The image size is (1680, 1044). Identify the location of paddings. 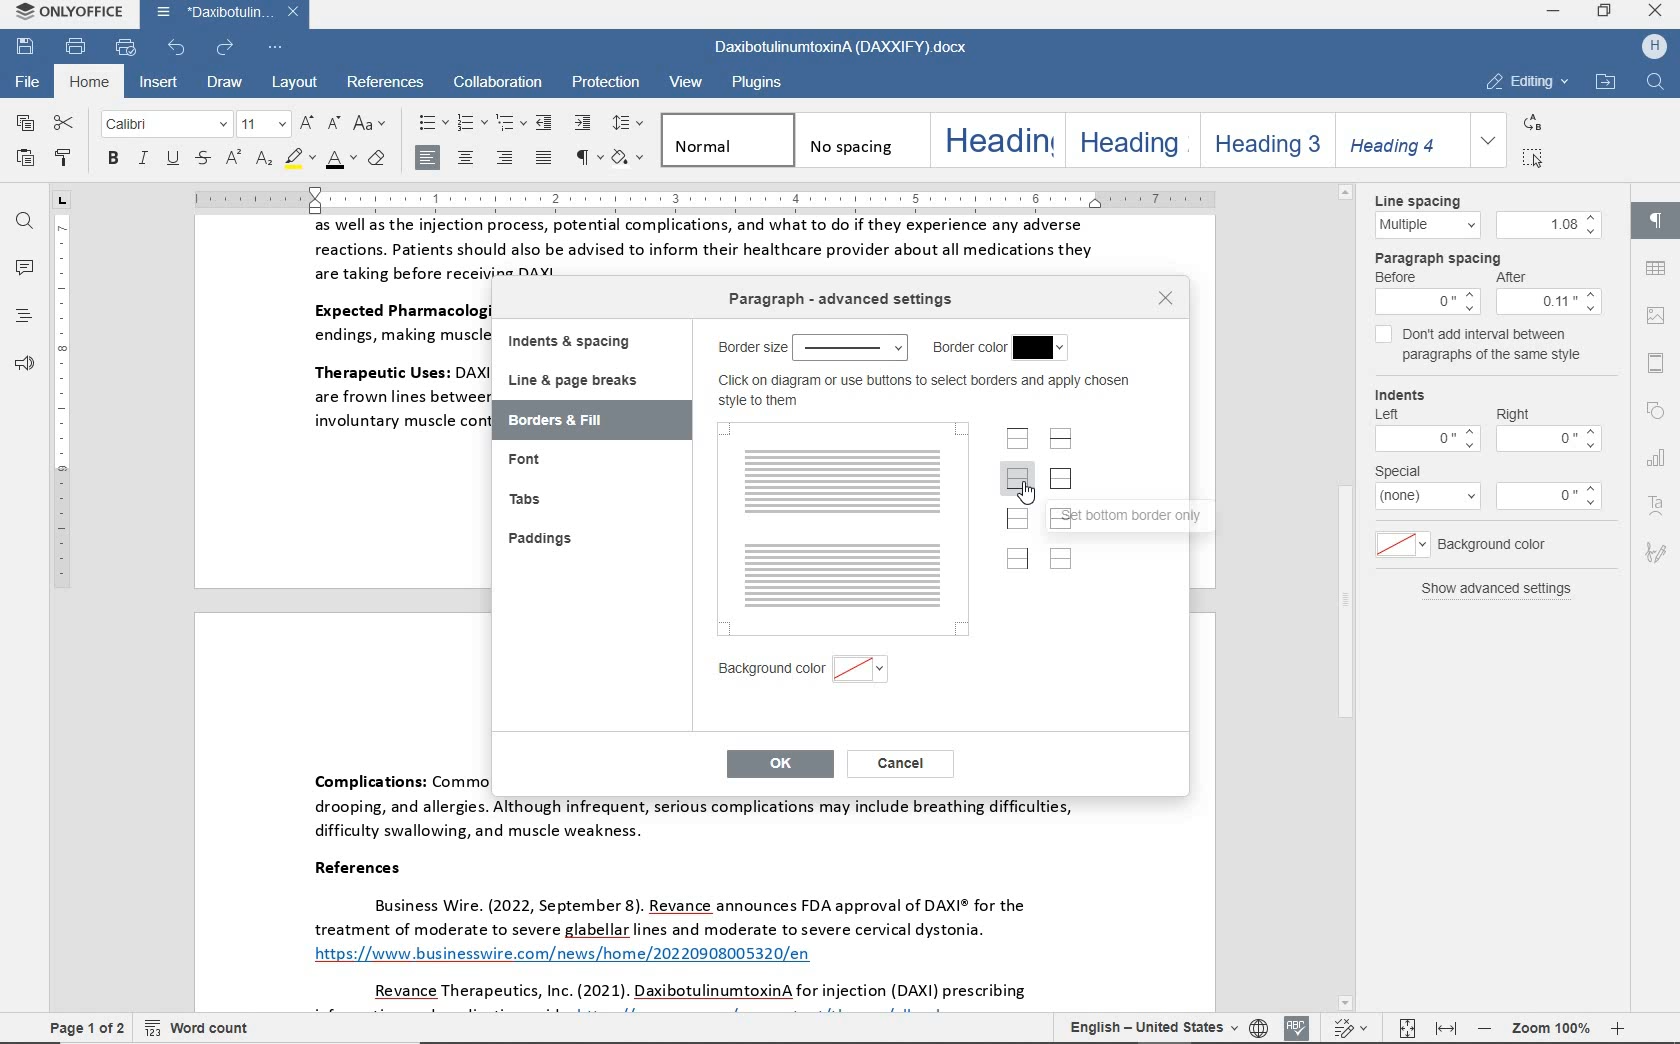
(543, 541).